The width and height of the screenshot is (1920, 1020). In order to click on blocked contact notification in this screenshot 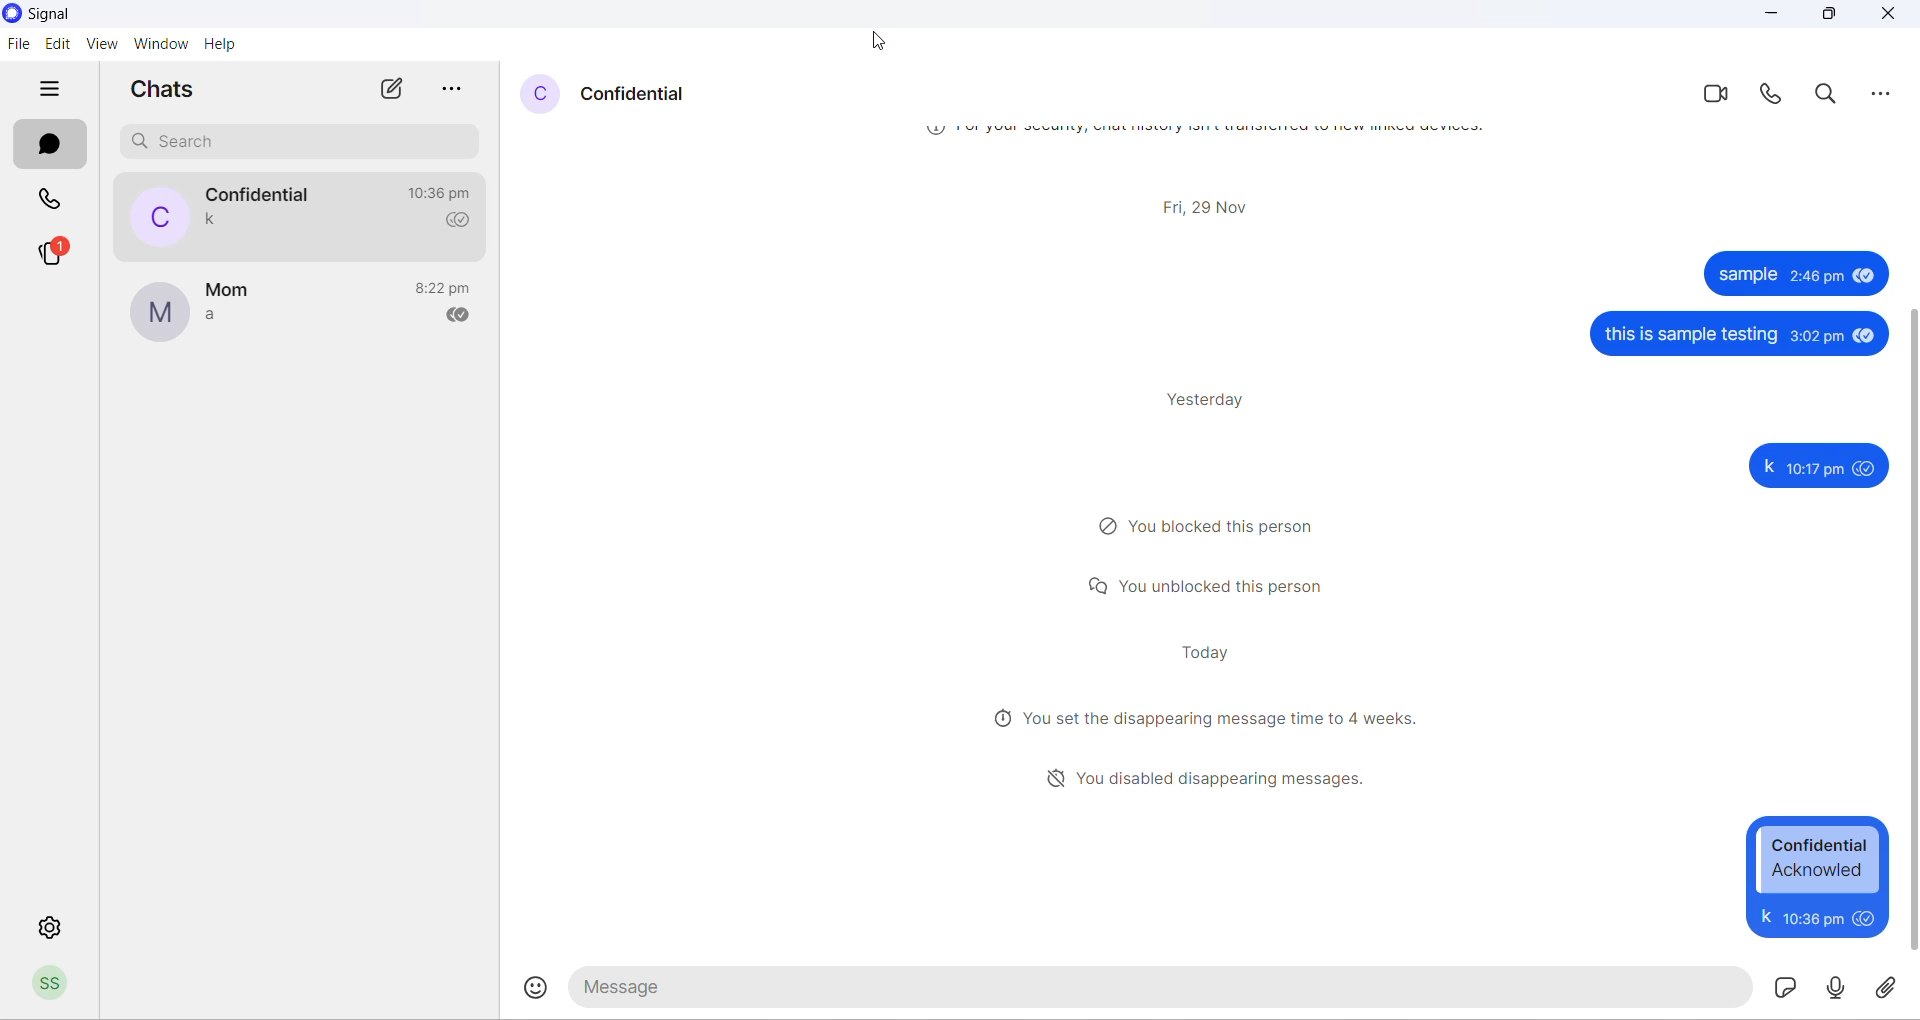, I will do `click(1215, 525)`.